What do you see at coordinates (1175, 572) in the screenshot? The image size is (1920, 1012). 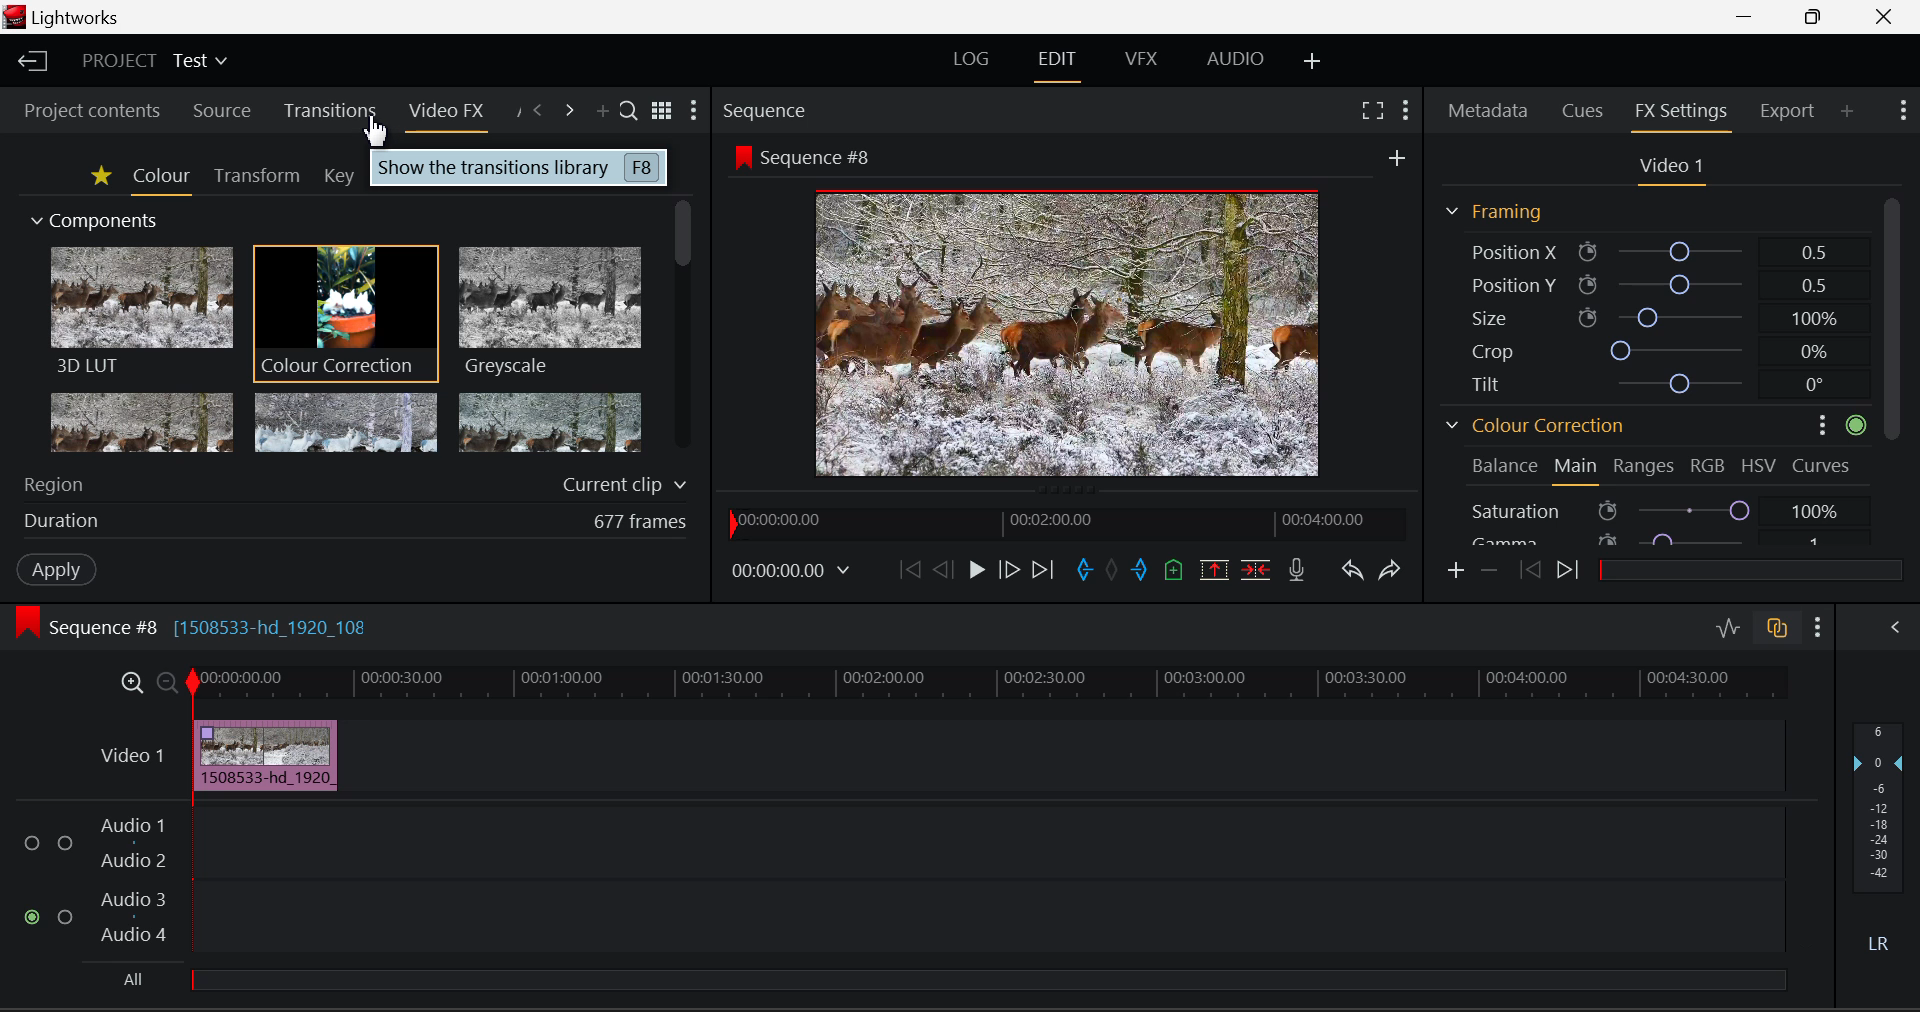 I see `Mark Cue` at bounding box center [1175, 572].